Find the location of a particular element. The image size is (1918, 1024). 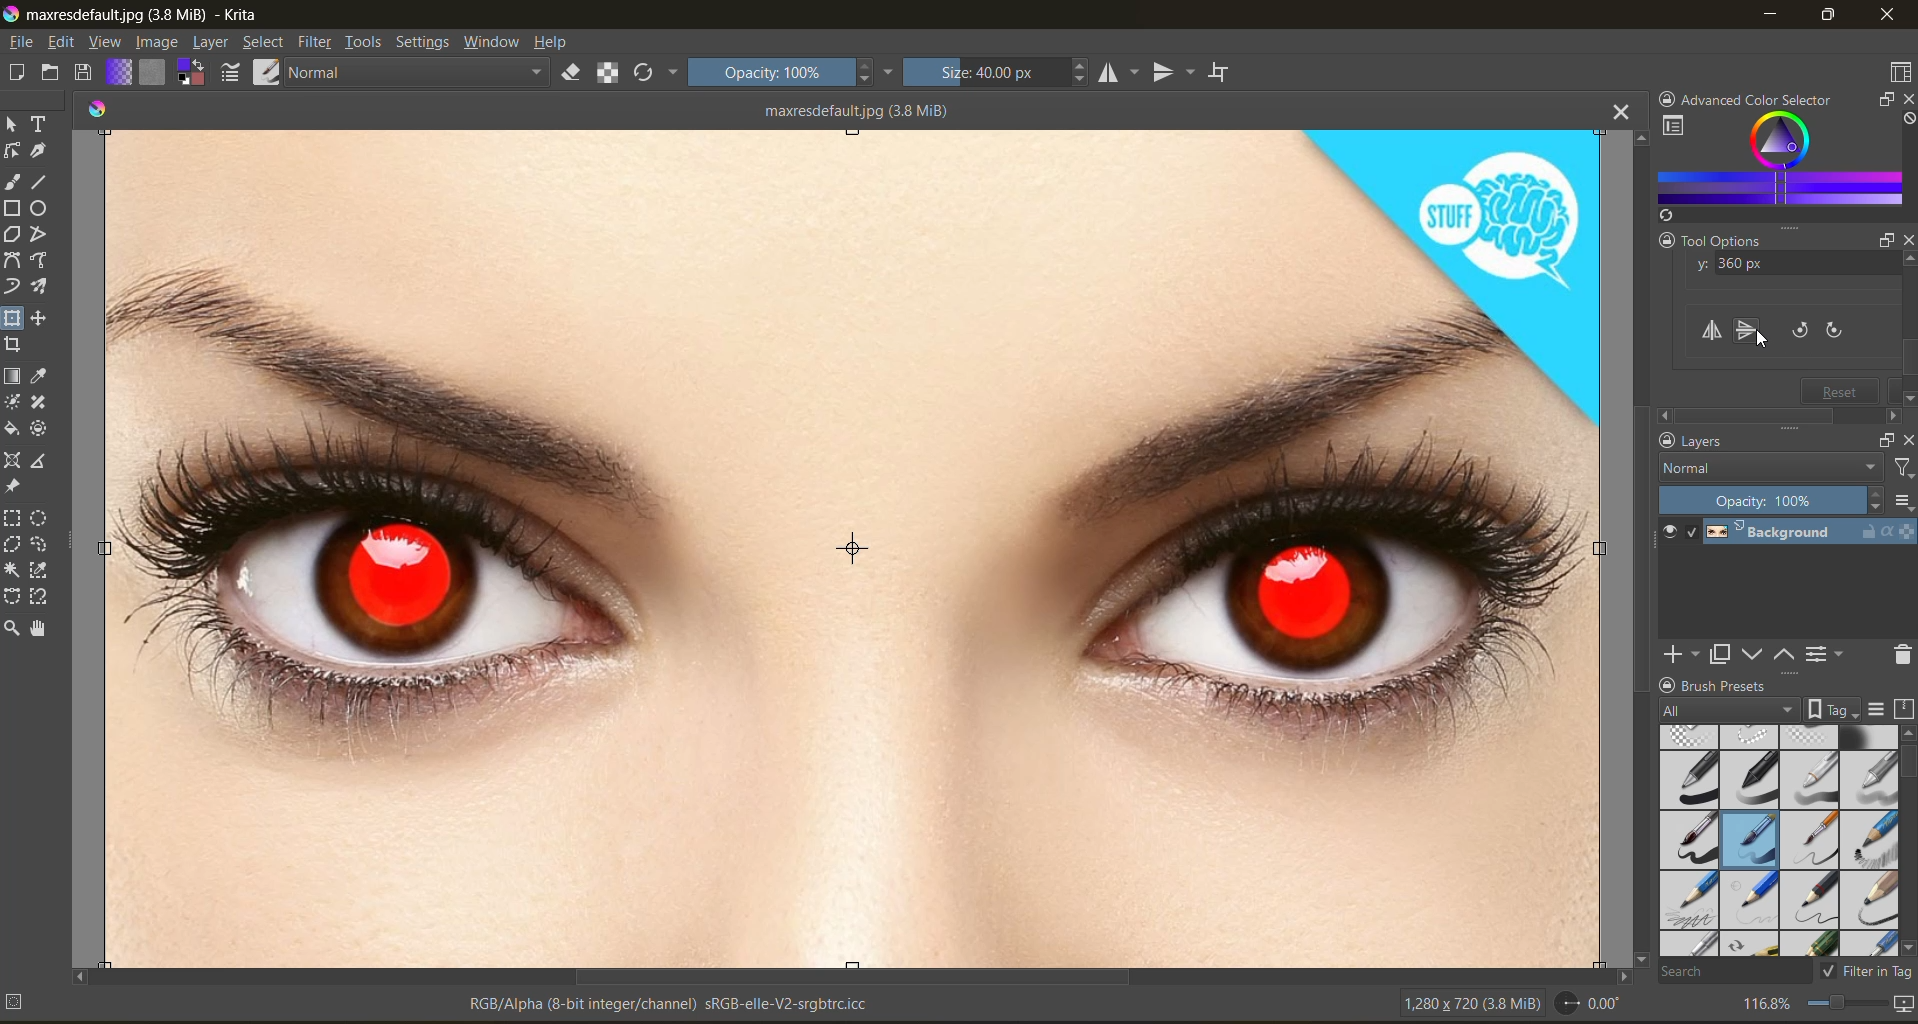

mask down is located at coordinates (1755, 653).